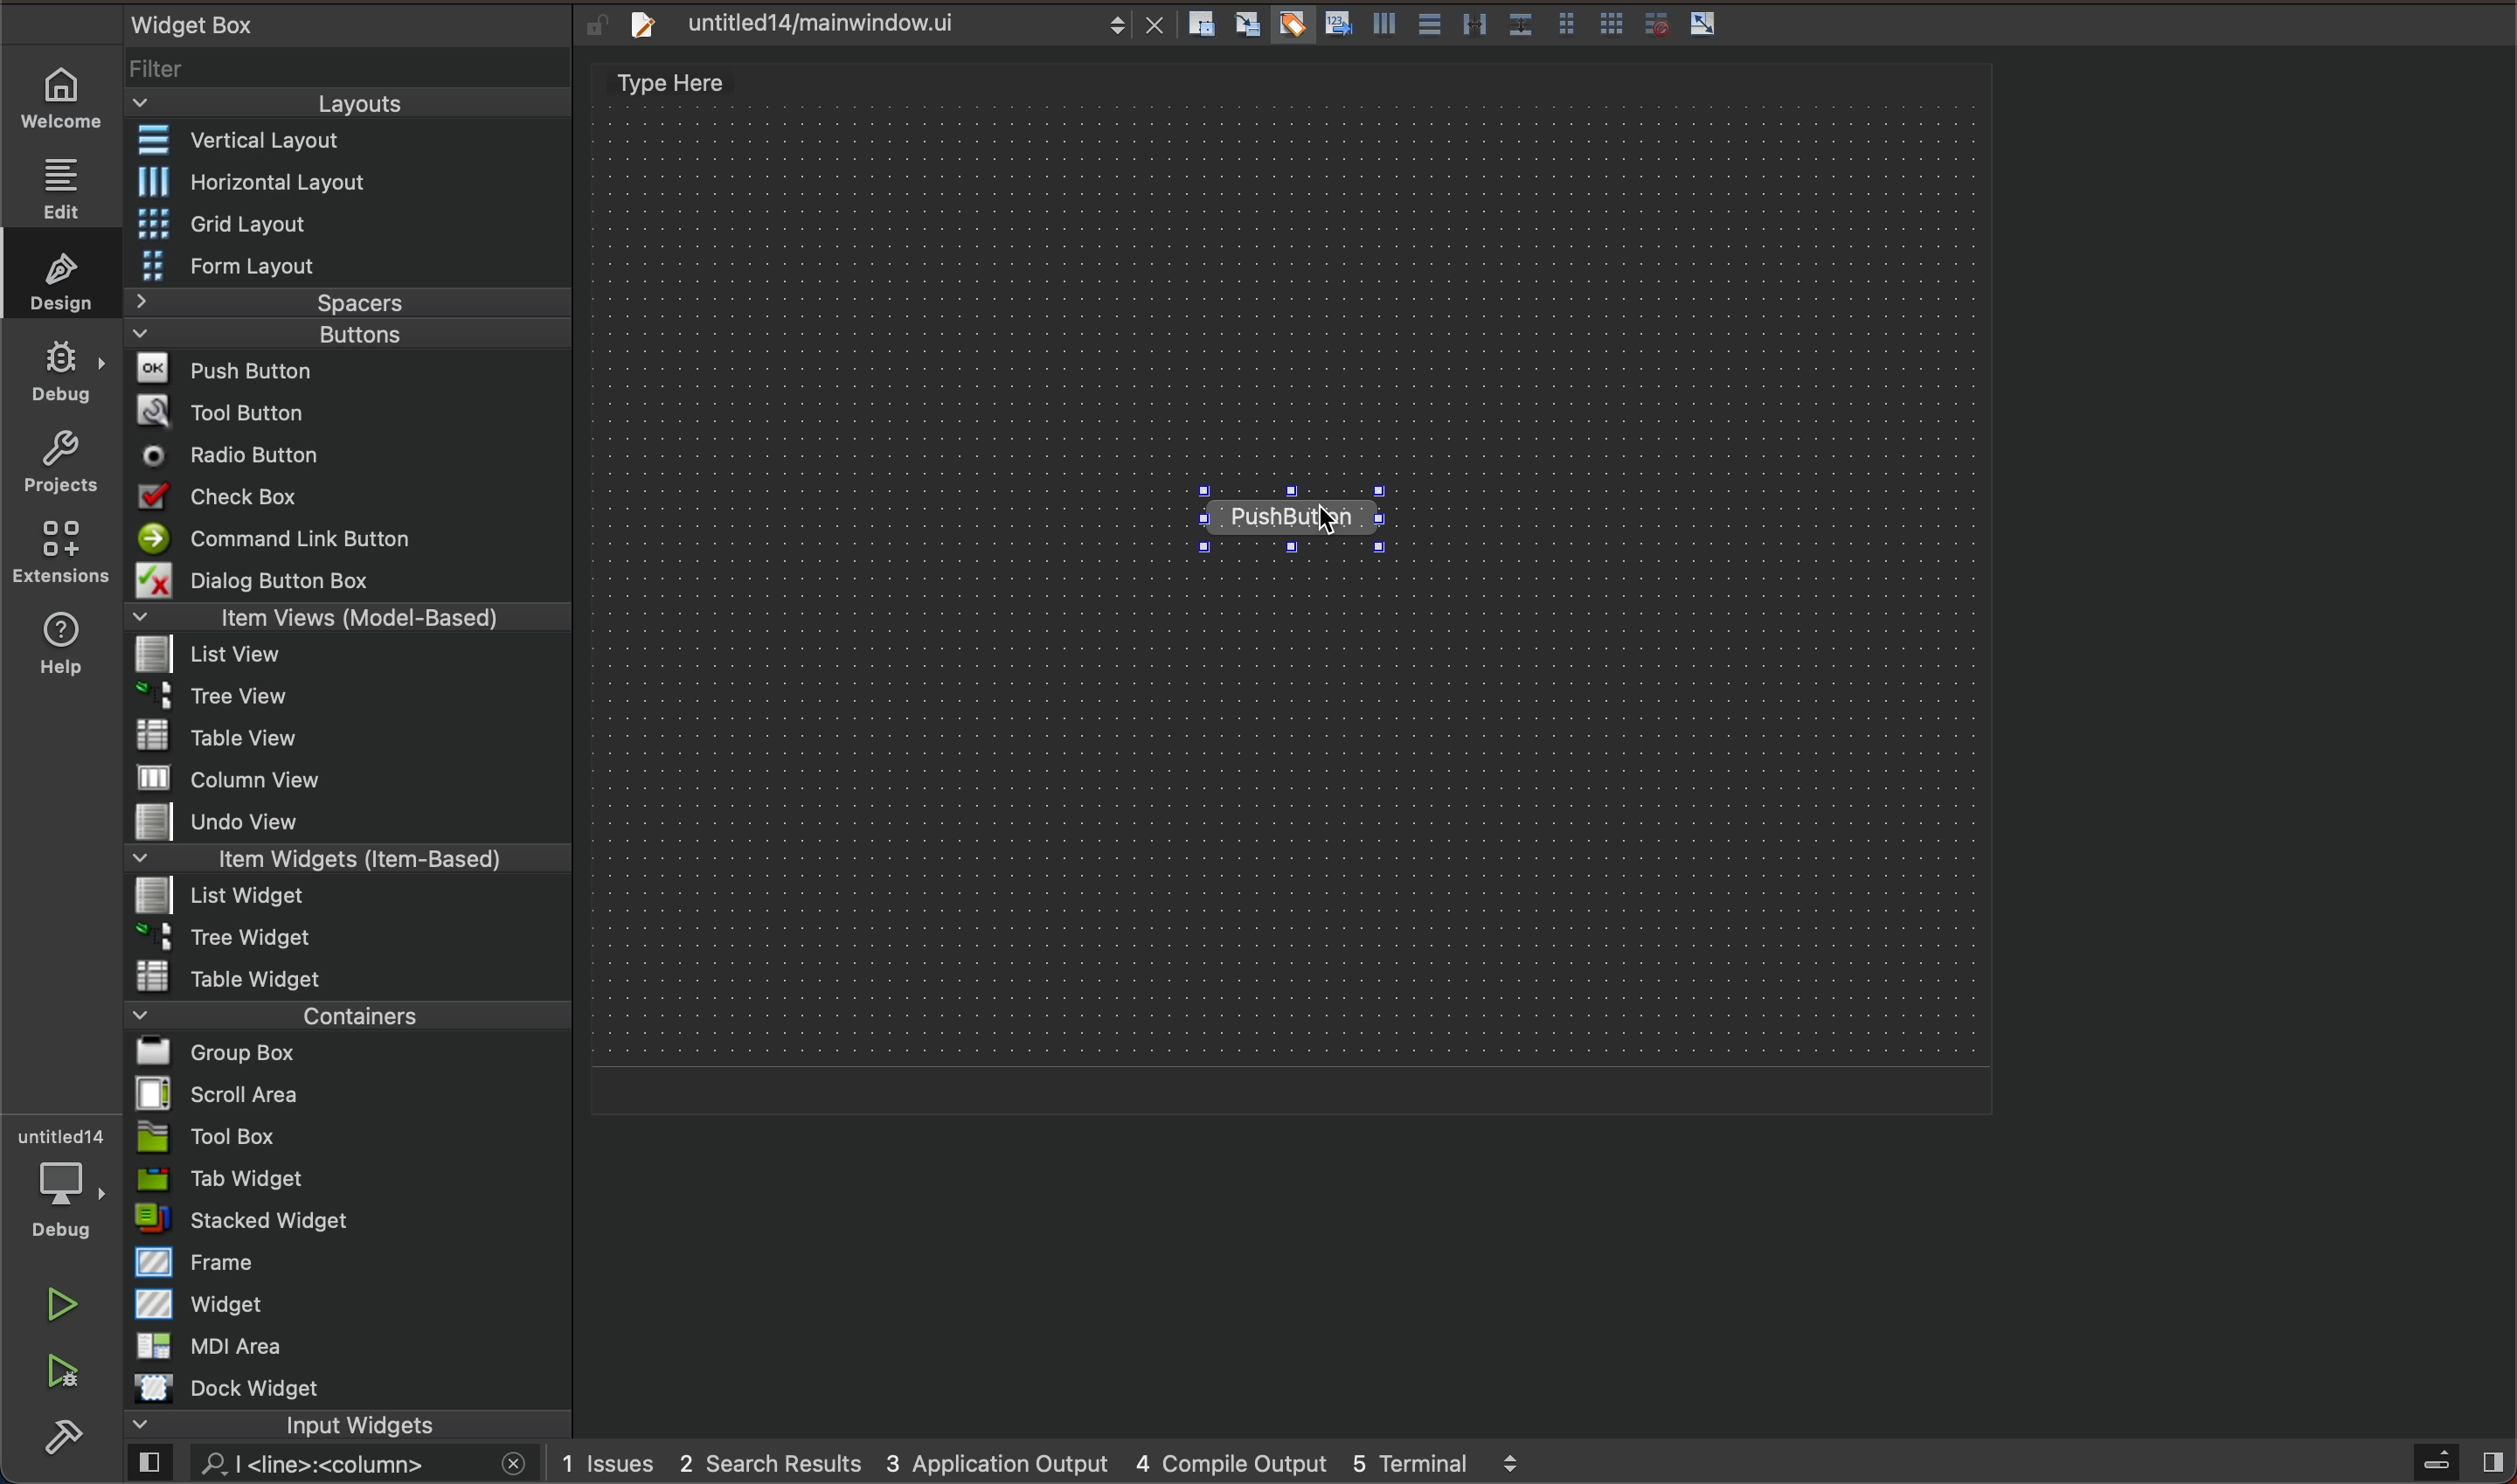 This screenshot has width=2517, height=1484. What do you see at coordinates (321, 23) in the screenshot?
I see `widget box` at bounding box center [321, 23].